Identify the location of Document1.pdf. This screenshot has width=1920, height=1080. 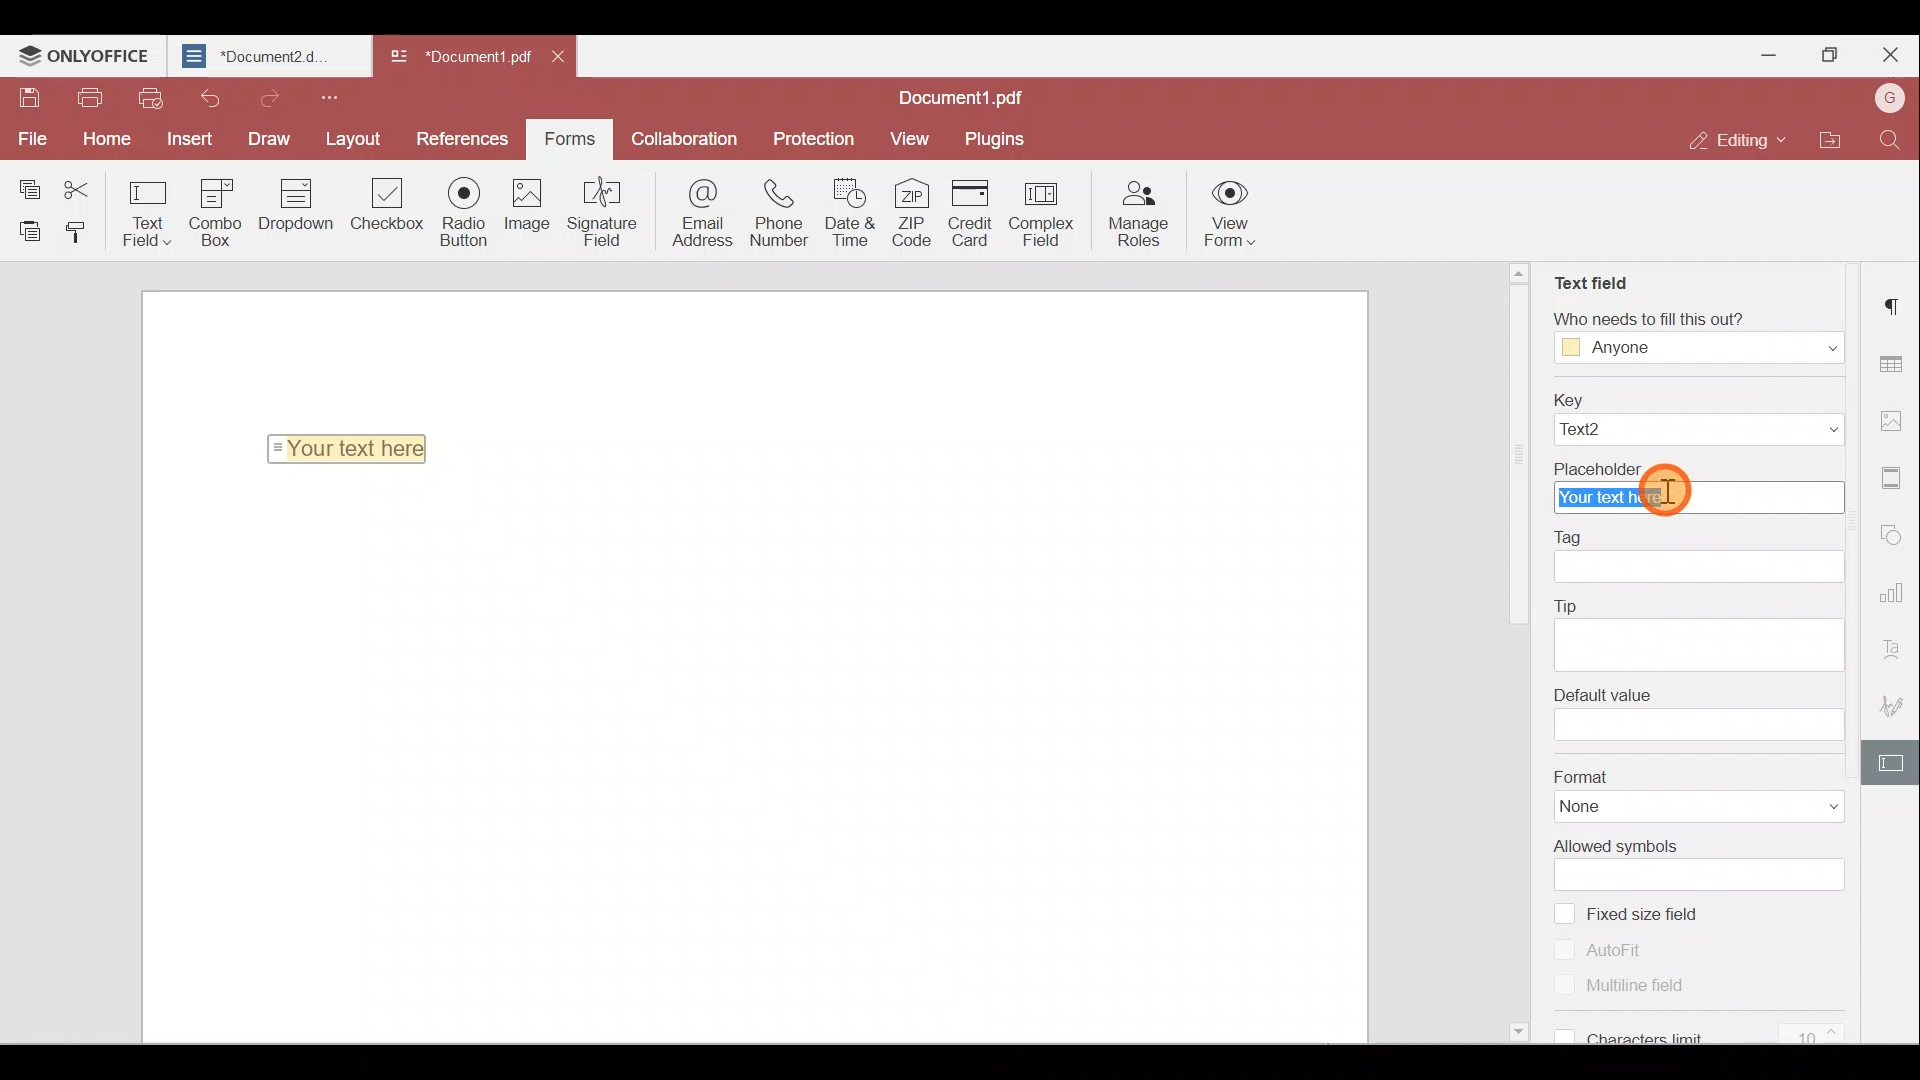
(972, 94).